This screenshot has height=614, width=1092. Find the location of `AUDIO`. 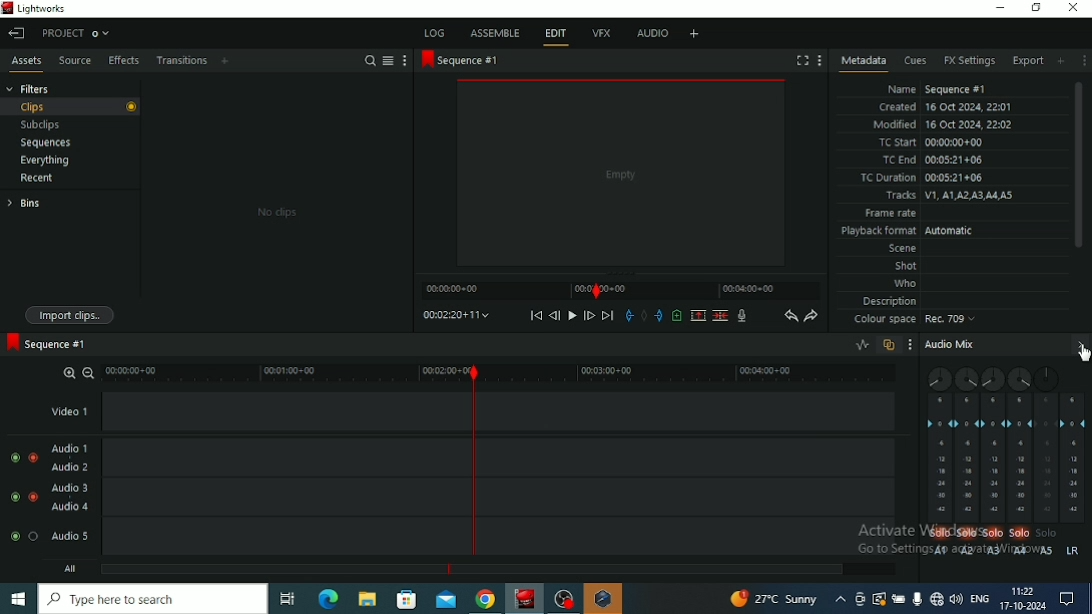

AUDIO is located at coordinates (654, 33).